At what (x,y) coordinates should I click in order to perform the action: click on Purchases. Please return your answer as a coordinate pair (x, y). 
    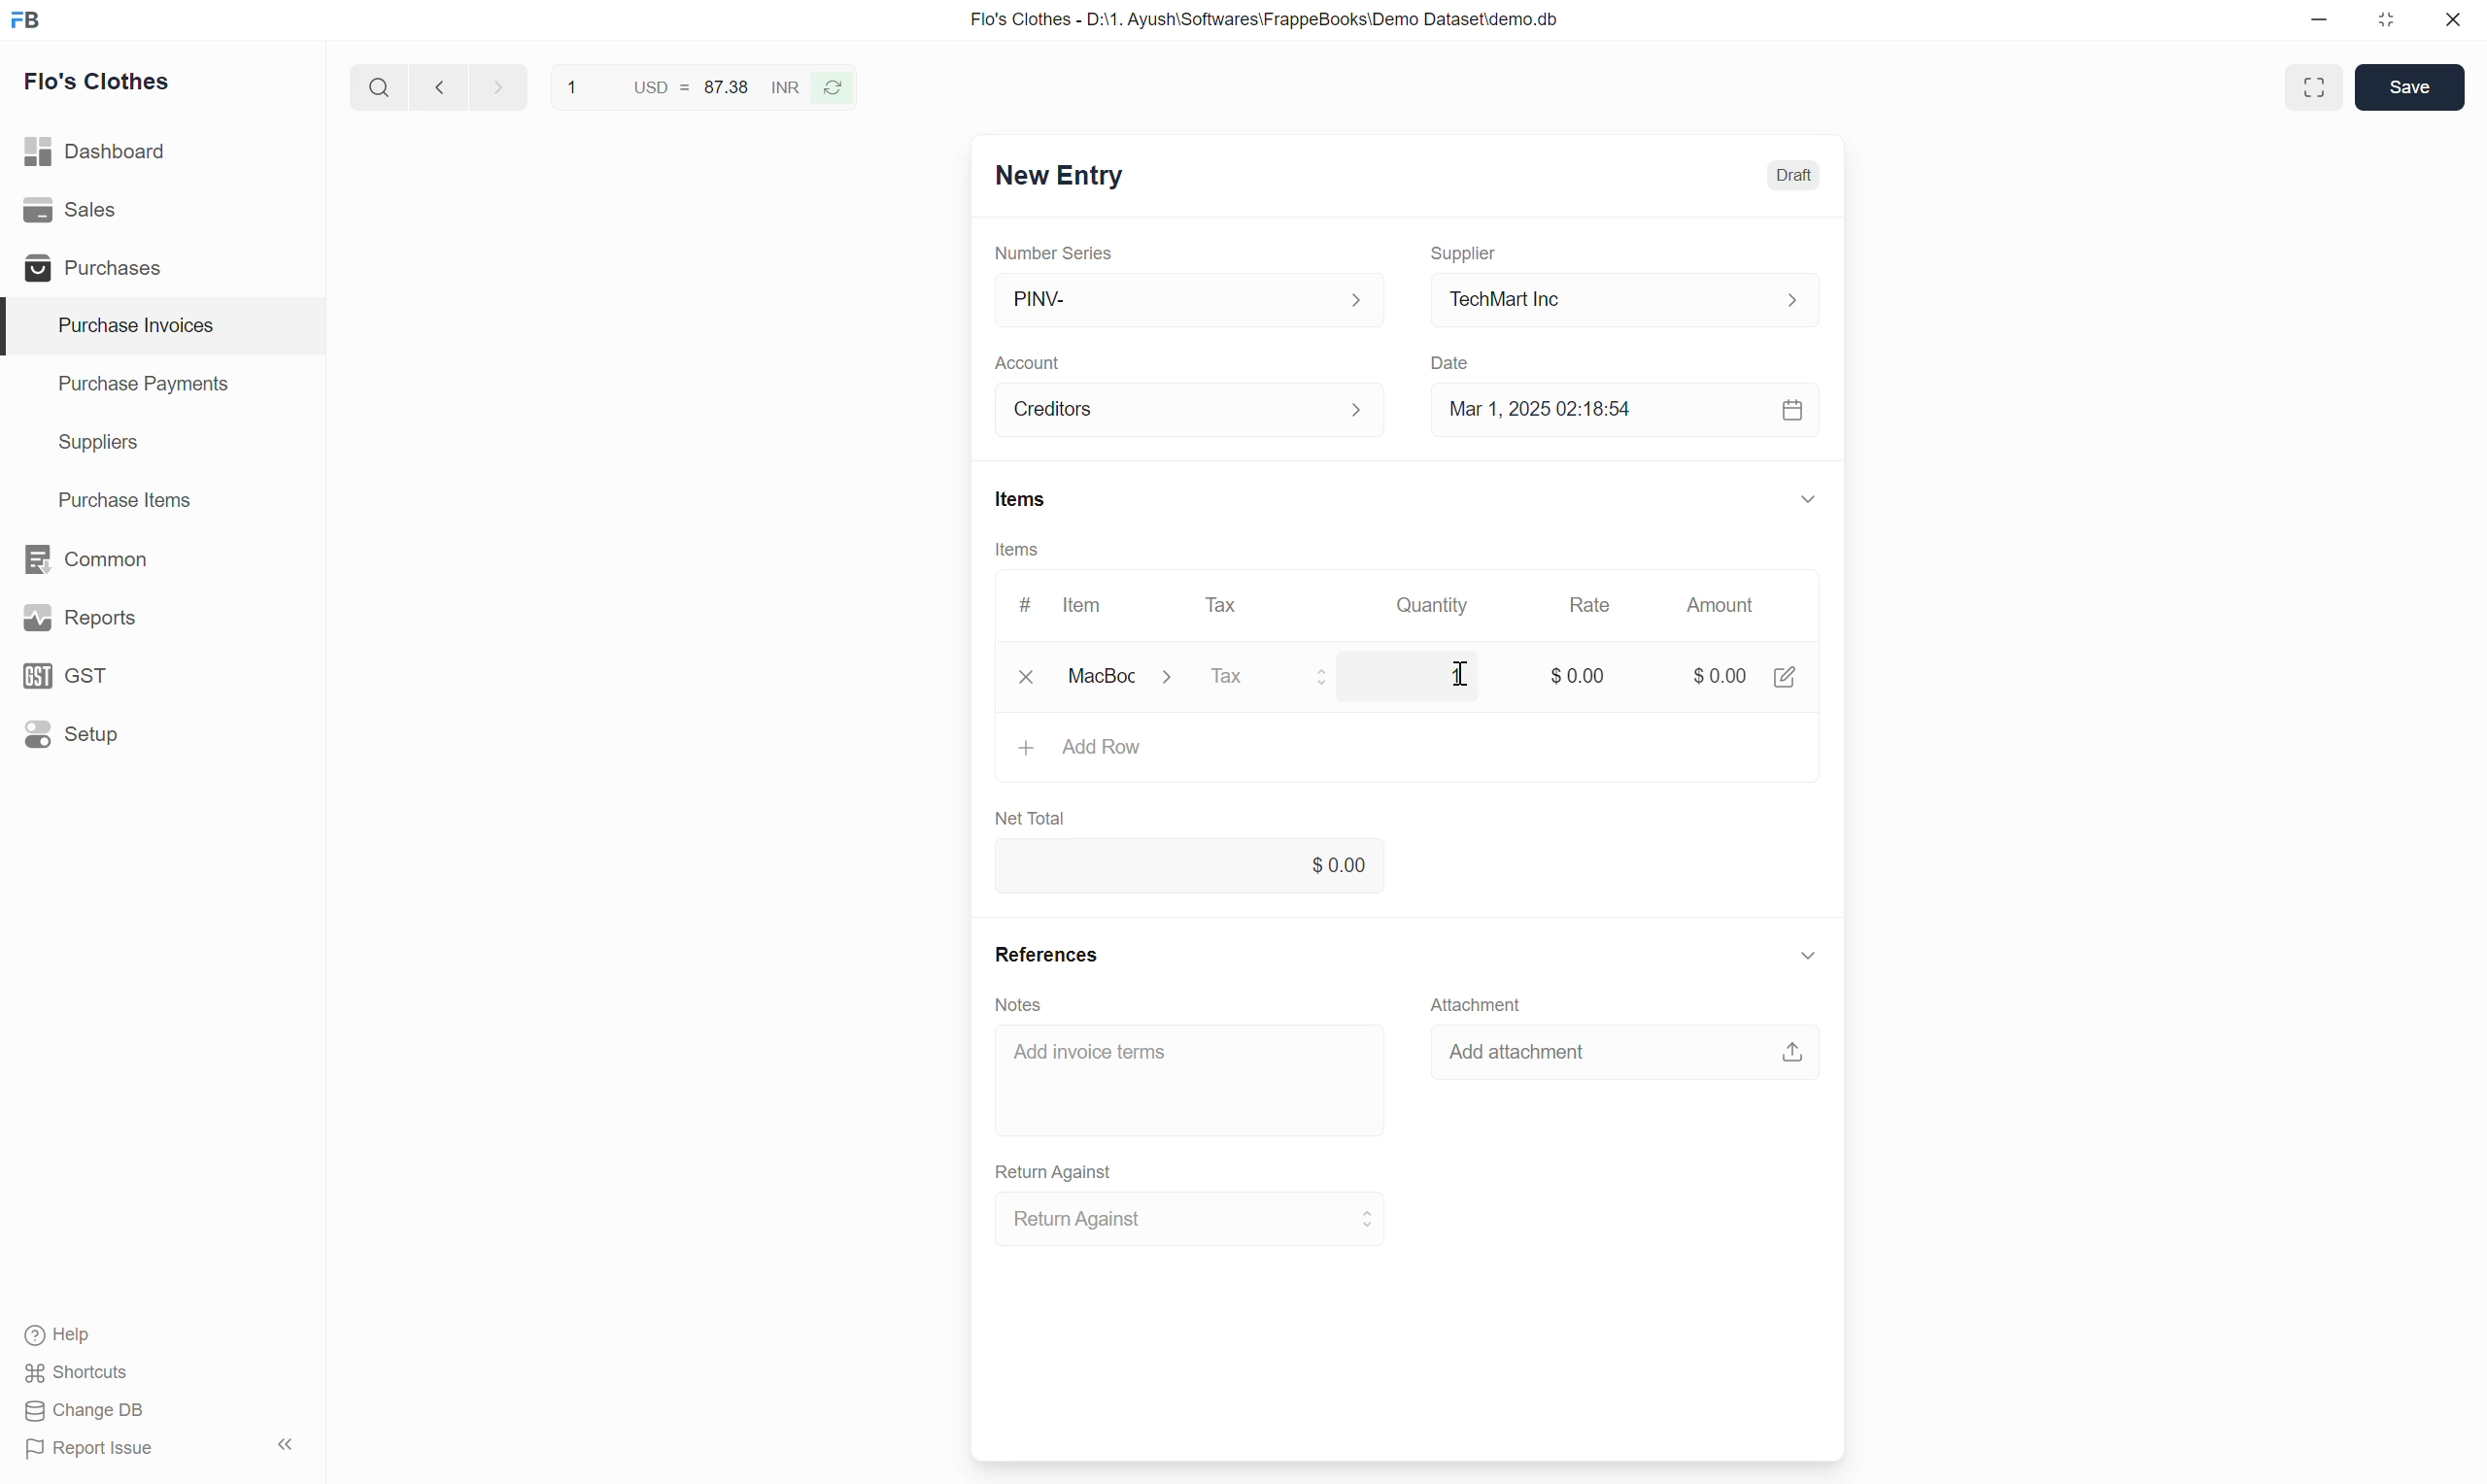
    Looking at the image, I should click on (161, 267).